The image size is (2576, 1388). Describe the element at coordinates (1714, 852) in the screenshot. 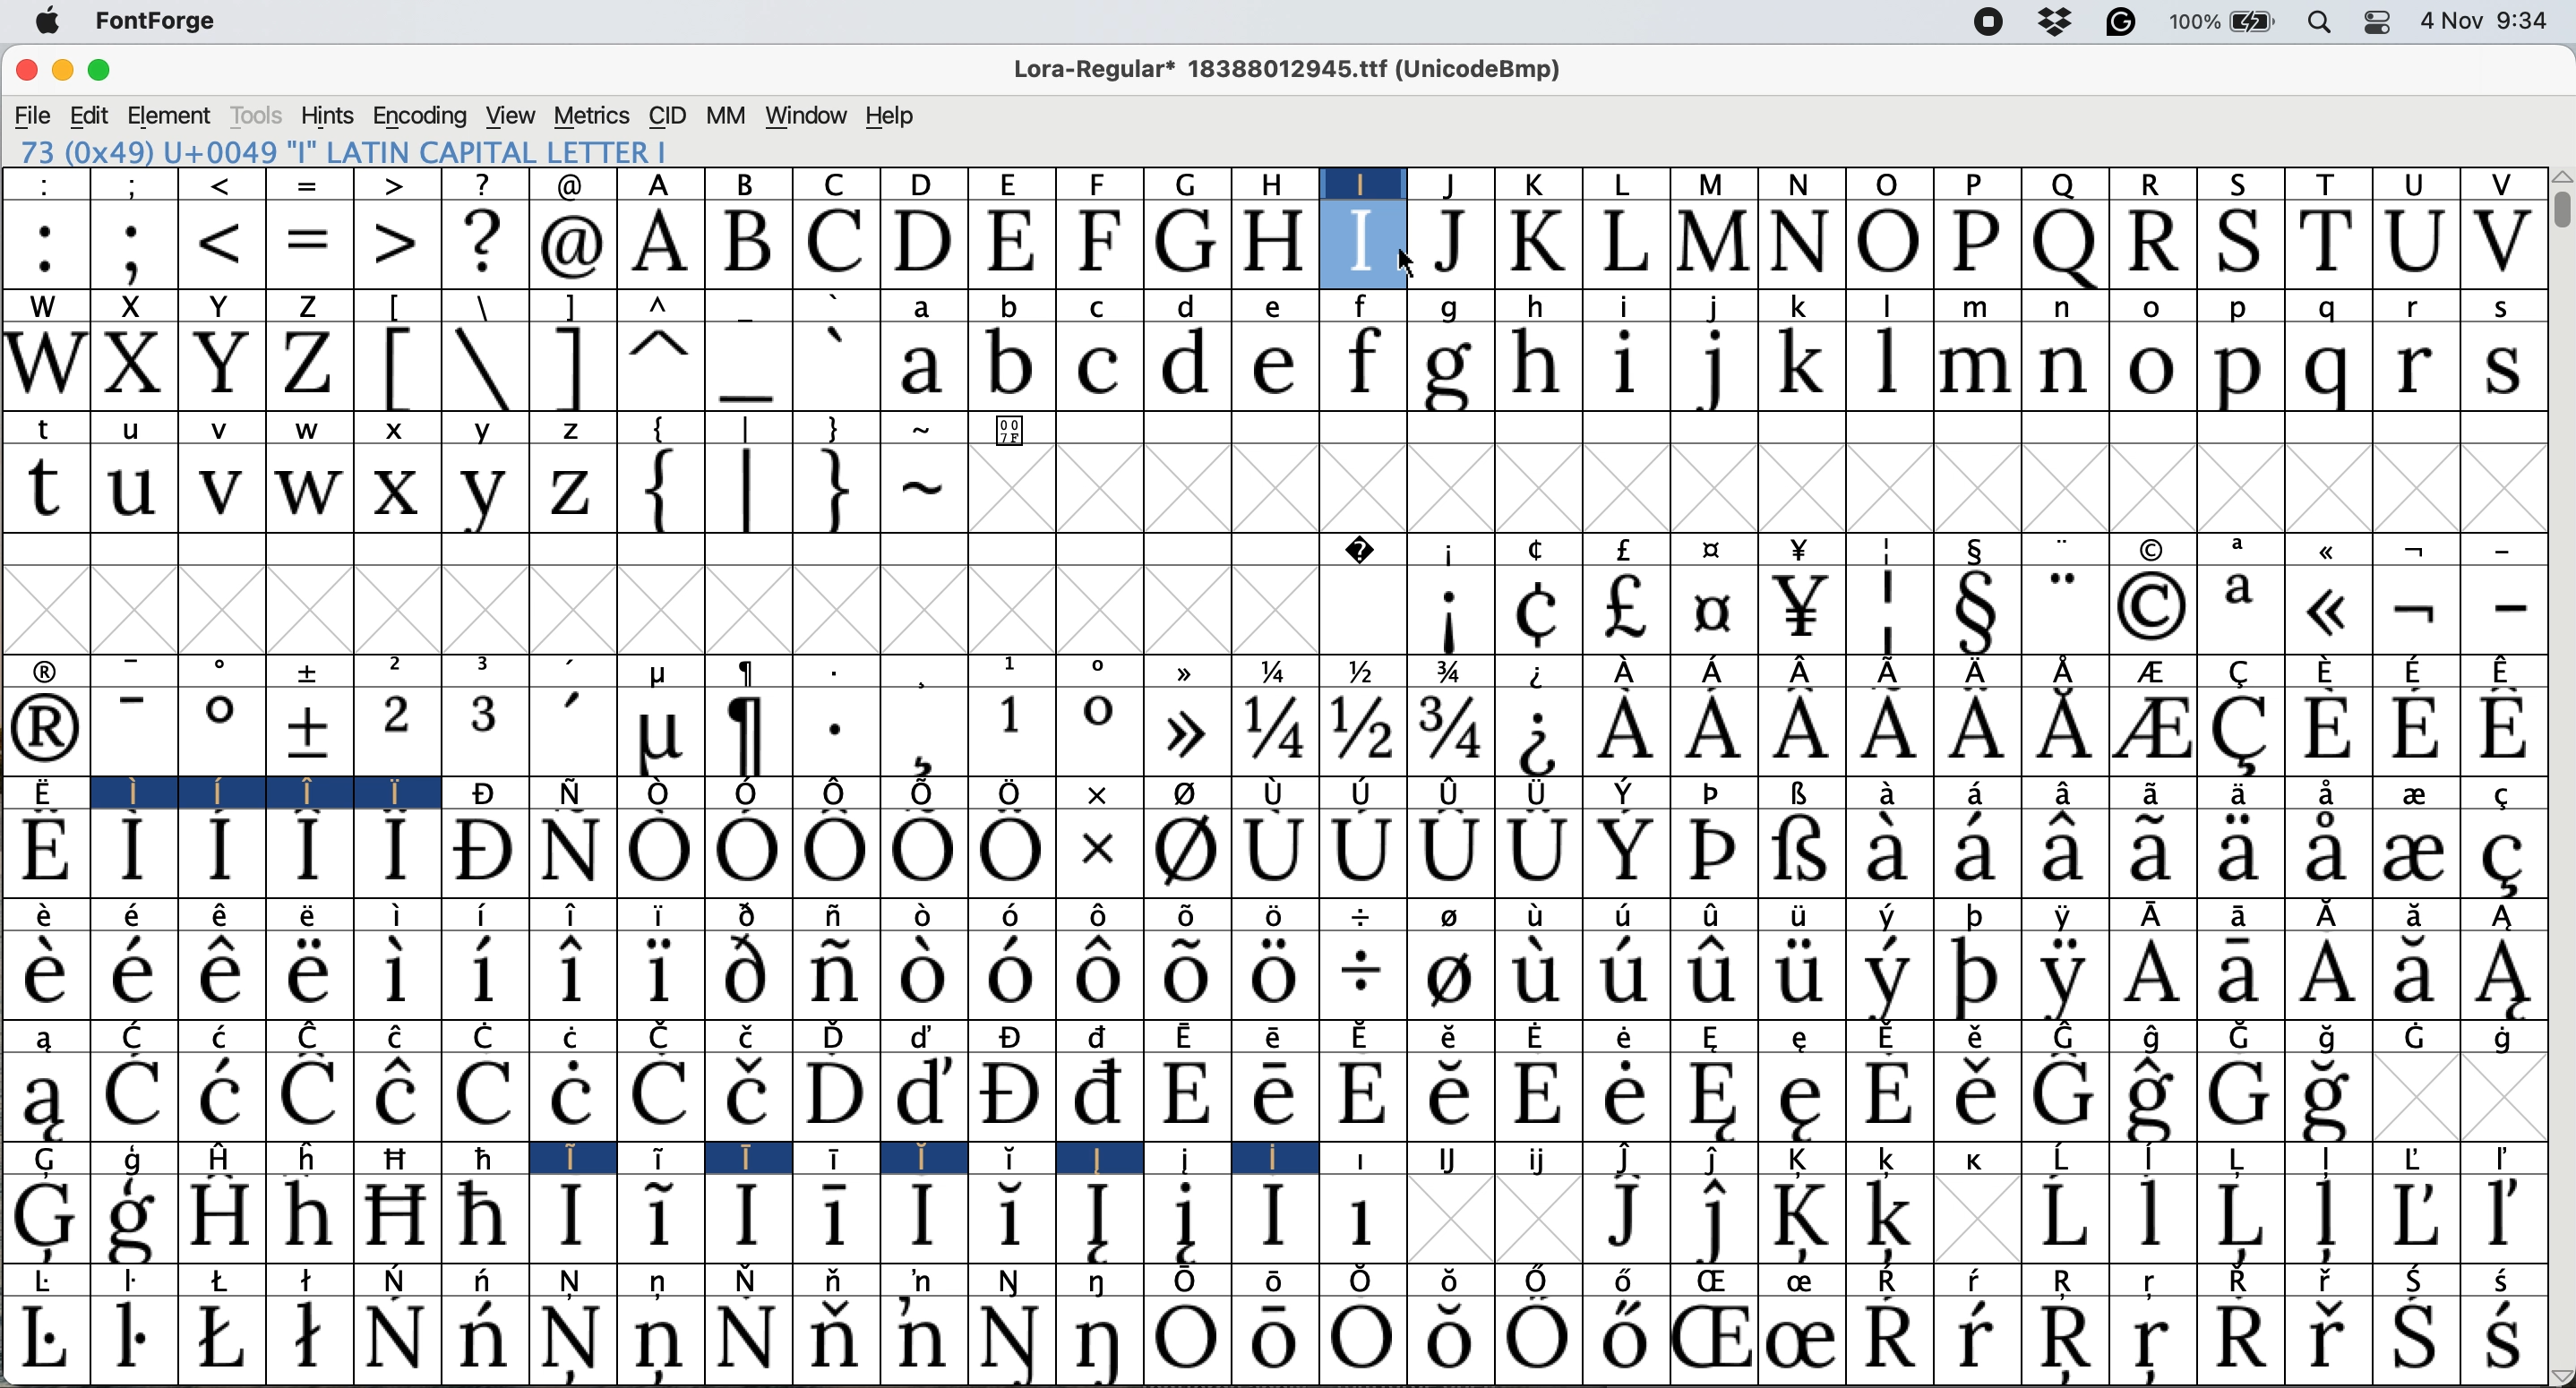

I see `Symbol` at that location.